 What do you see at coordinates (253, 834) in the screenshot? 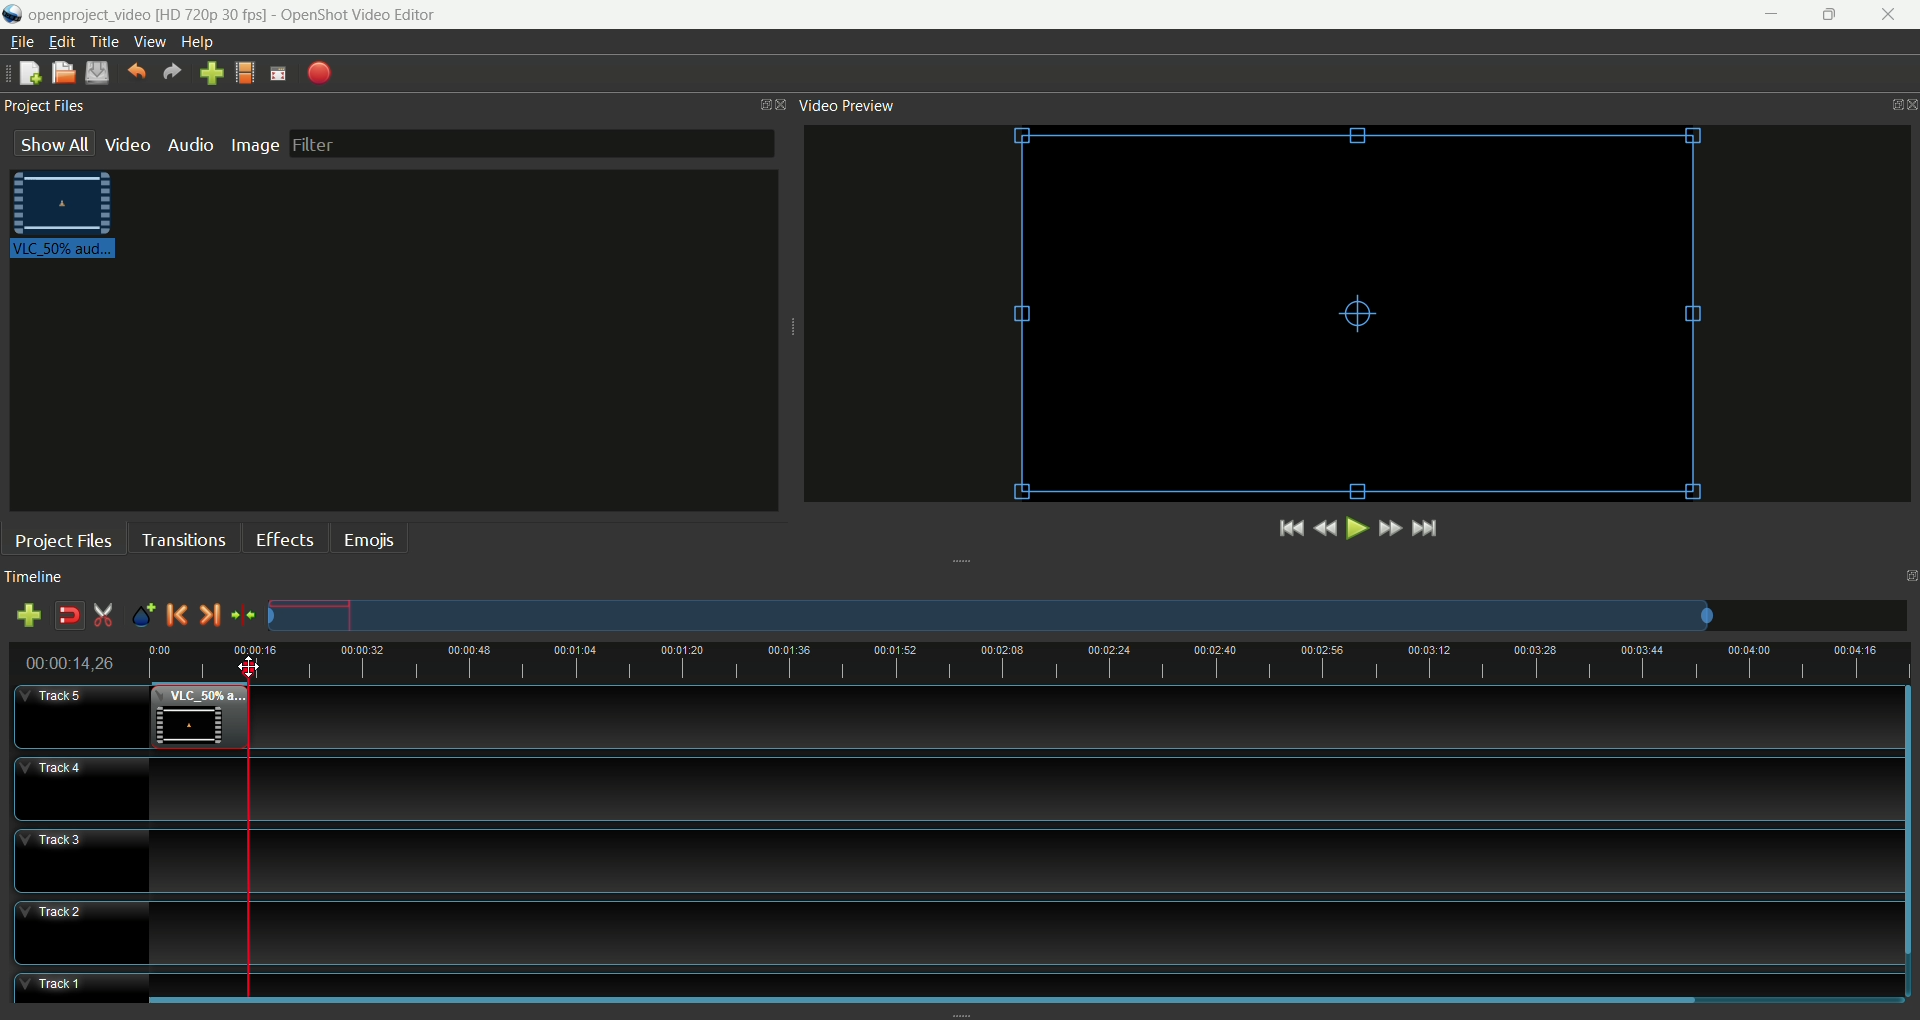
I see `playhead` at bounding box center [253, 834].